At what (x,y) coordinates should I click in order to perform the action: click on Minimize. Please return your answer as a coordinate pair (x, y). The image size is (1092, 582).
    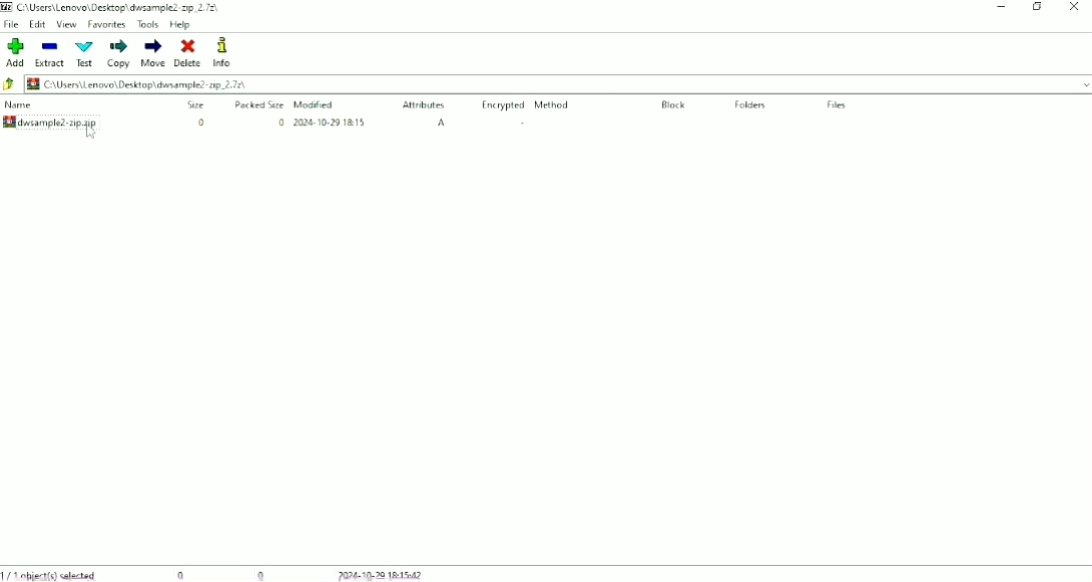
    Looking at the image, I should click on (1003, 6).